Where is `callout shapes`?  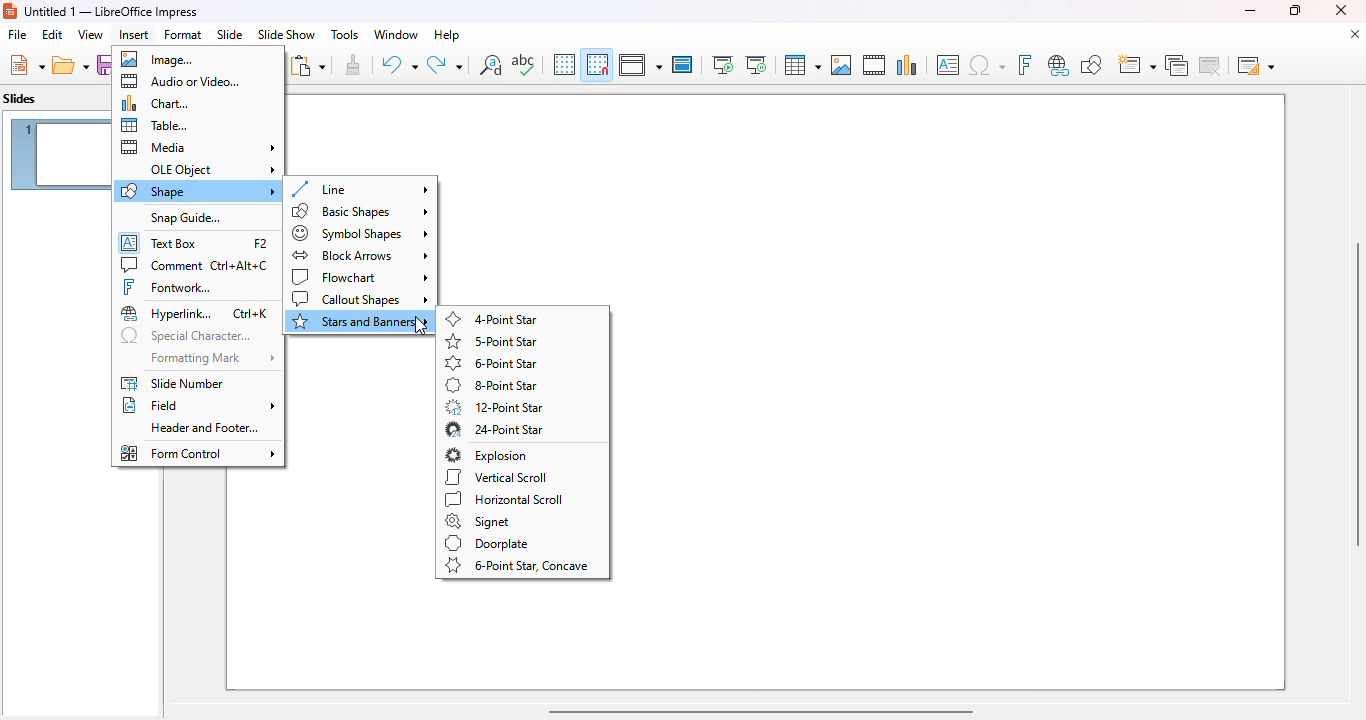 callout shapes is located at coordinates (361, 300).